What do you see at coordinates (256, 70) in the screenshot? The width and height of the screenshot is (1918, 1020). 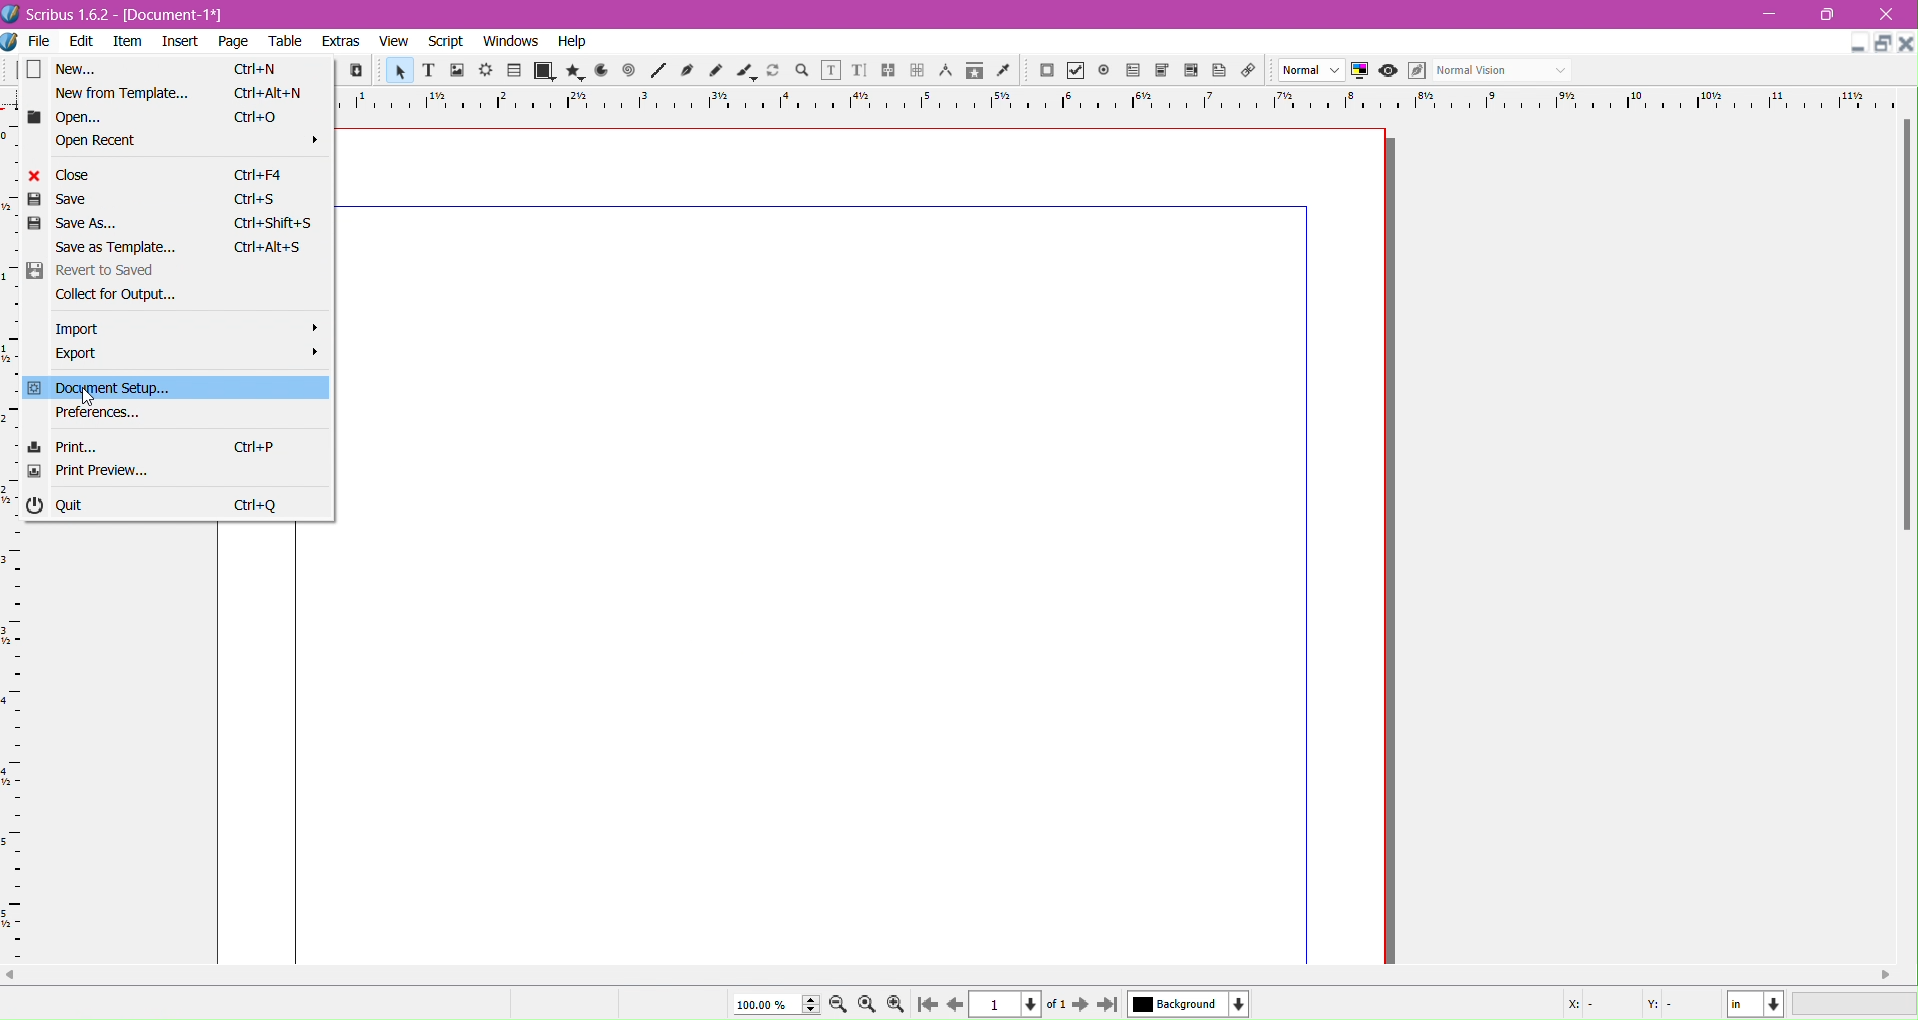 I see `keyboard shortcut` at bounding box center [256, 70].